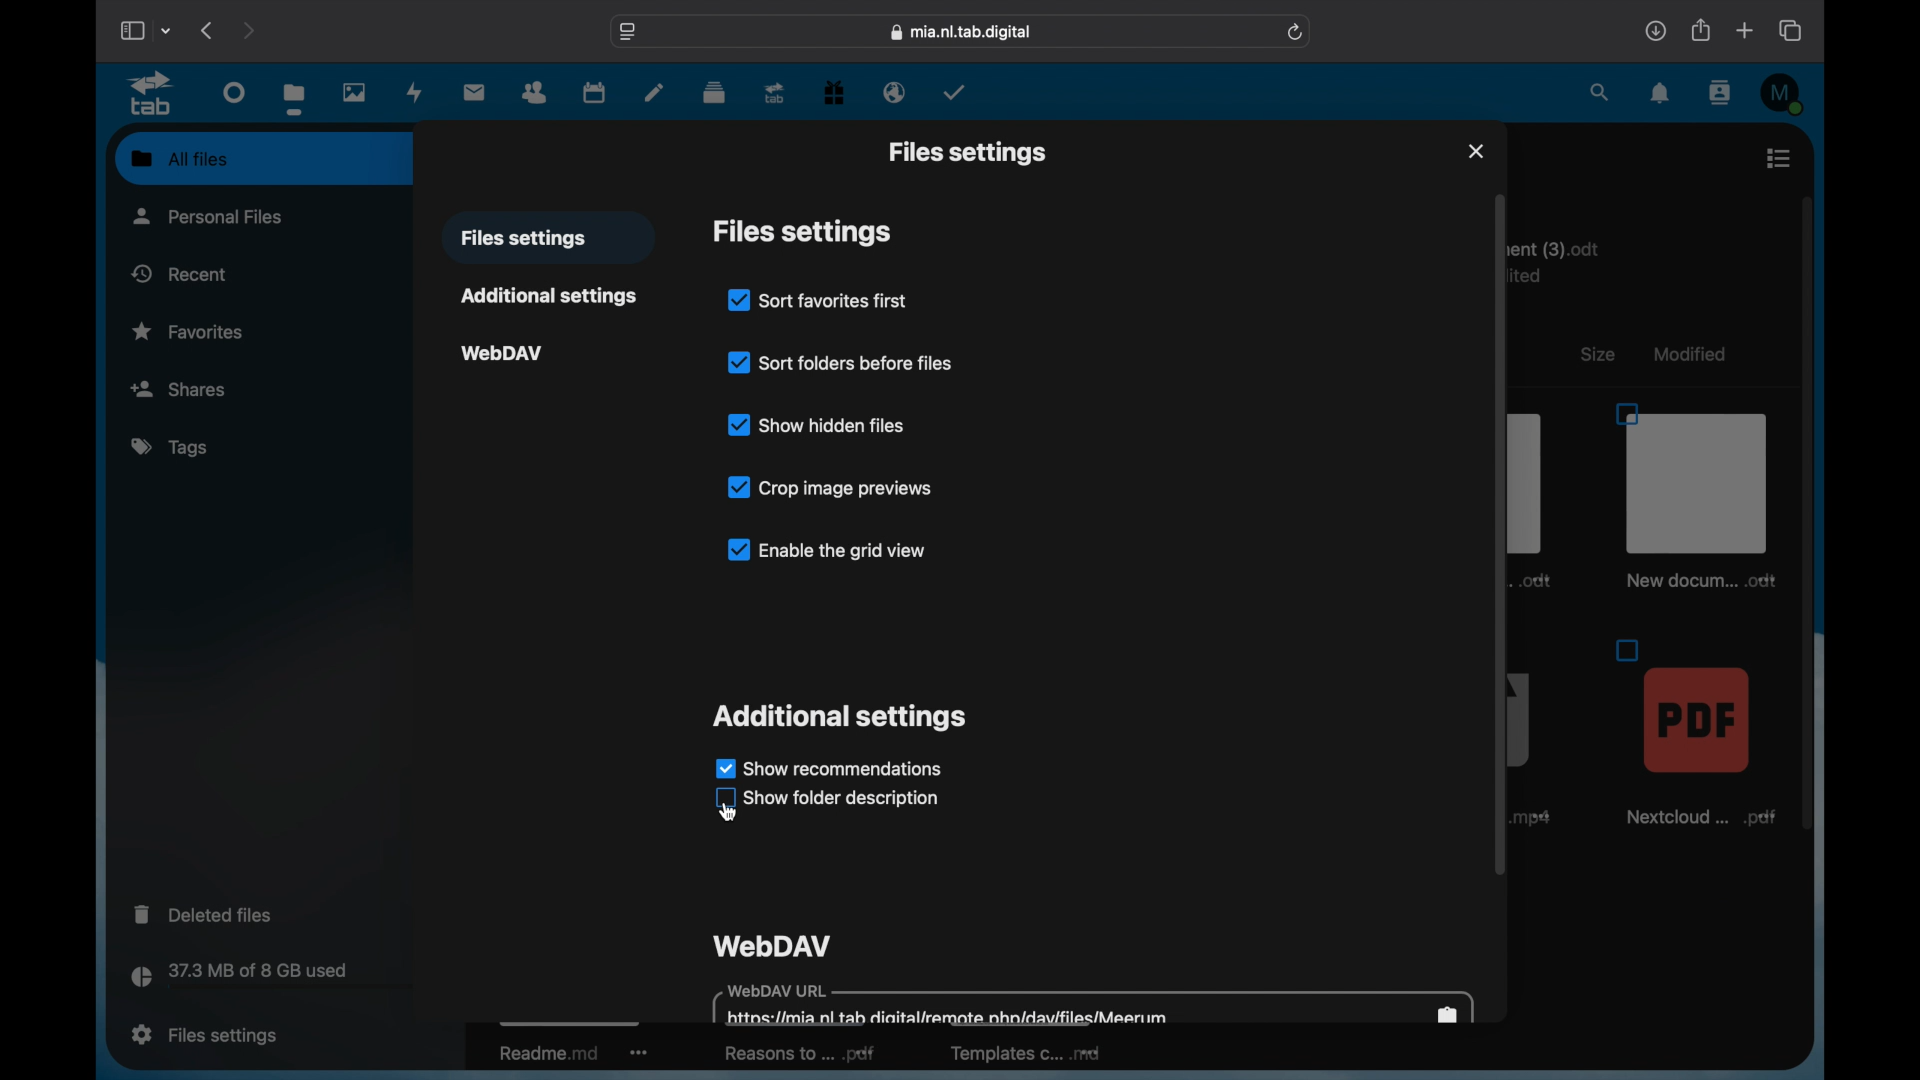  Describe the element at coordinates (168, 446) in the screenshot. I see `tags` at that location.